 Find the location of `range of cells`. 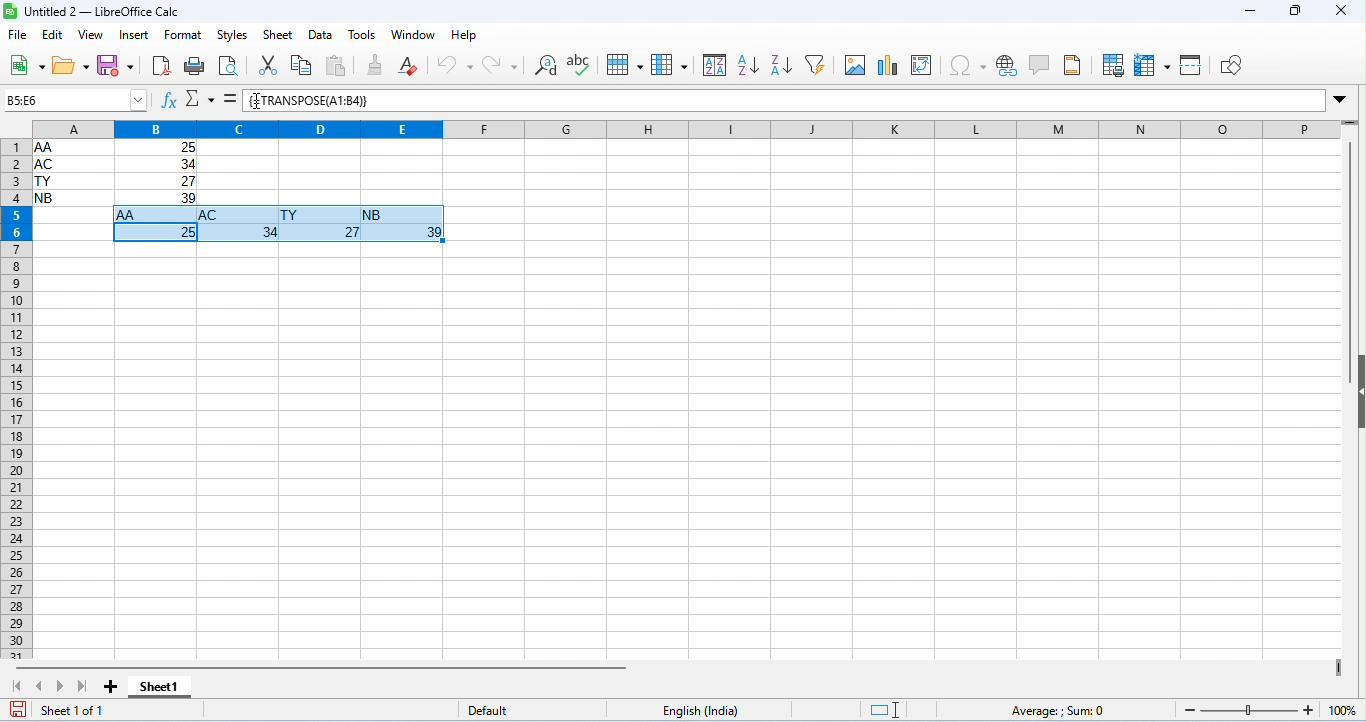

range of cells is located at coordinates (116, 172).